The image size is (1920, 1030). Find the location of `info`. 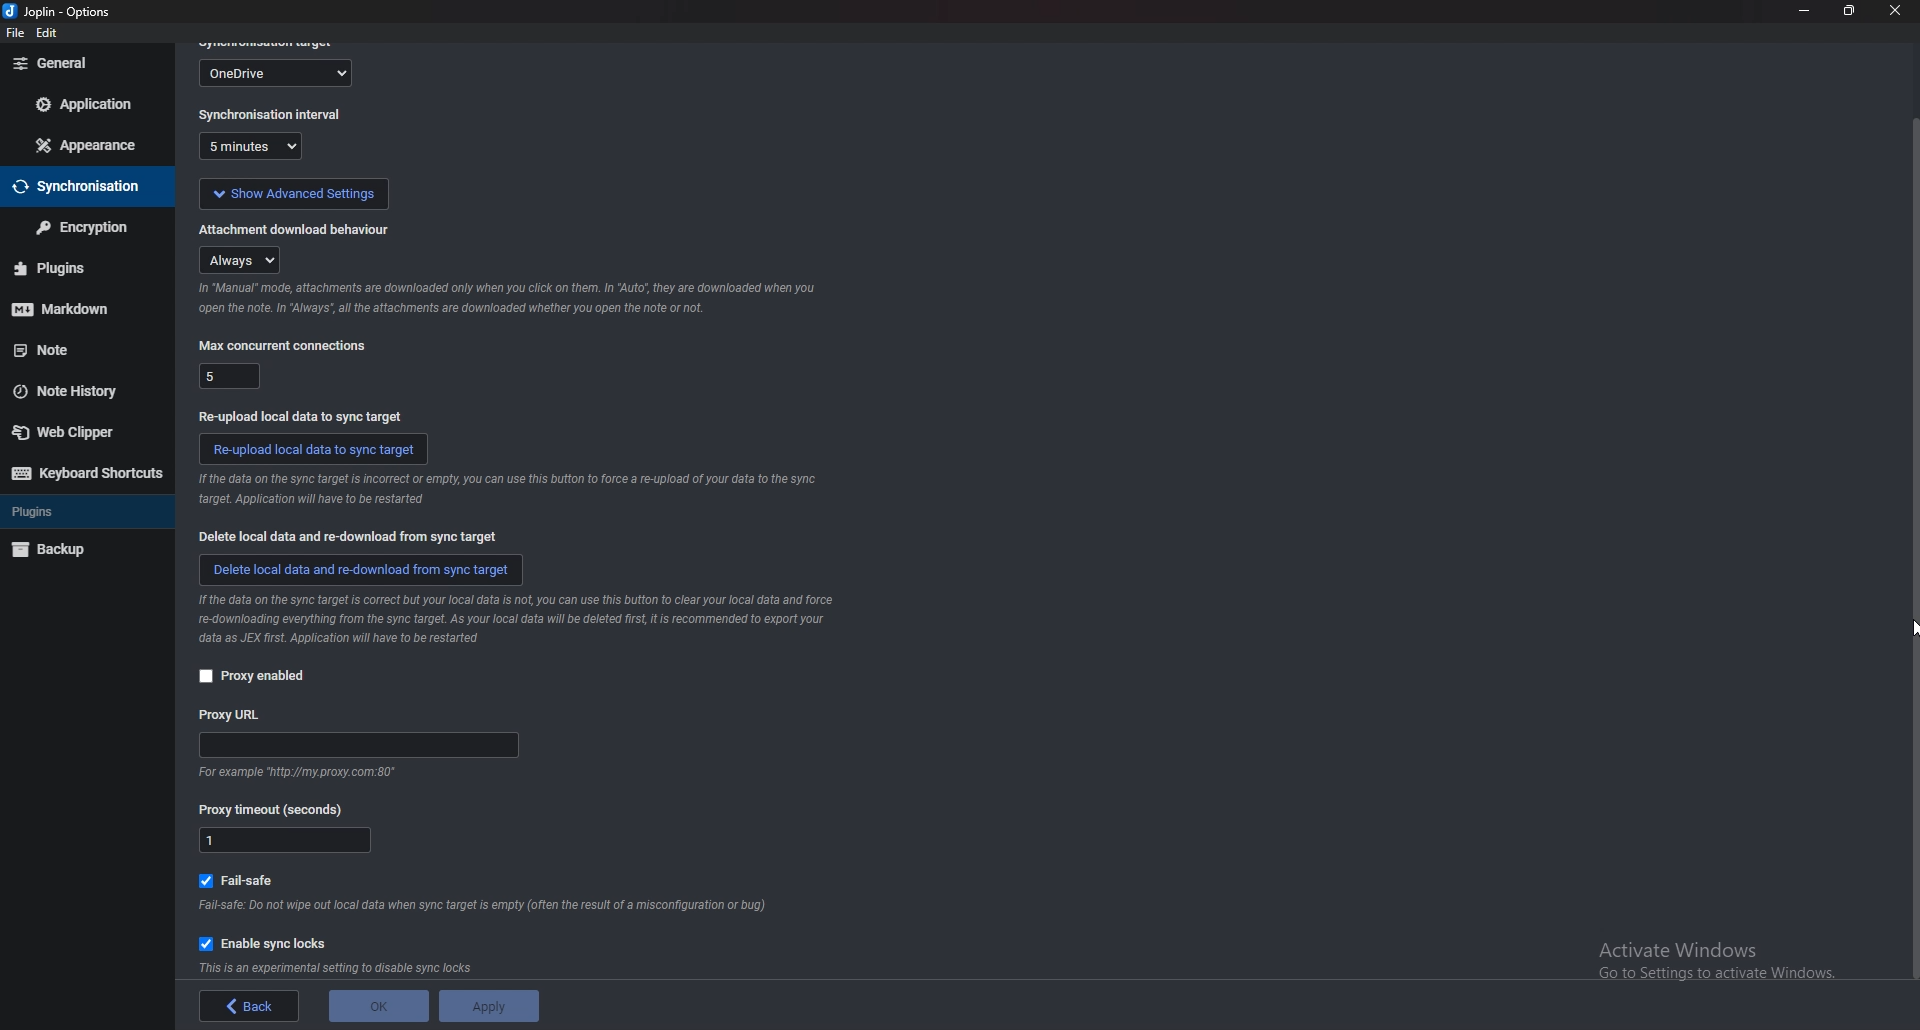

info is located at coordinates (293, 773).